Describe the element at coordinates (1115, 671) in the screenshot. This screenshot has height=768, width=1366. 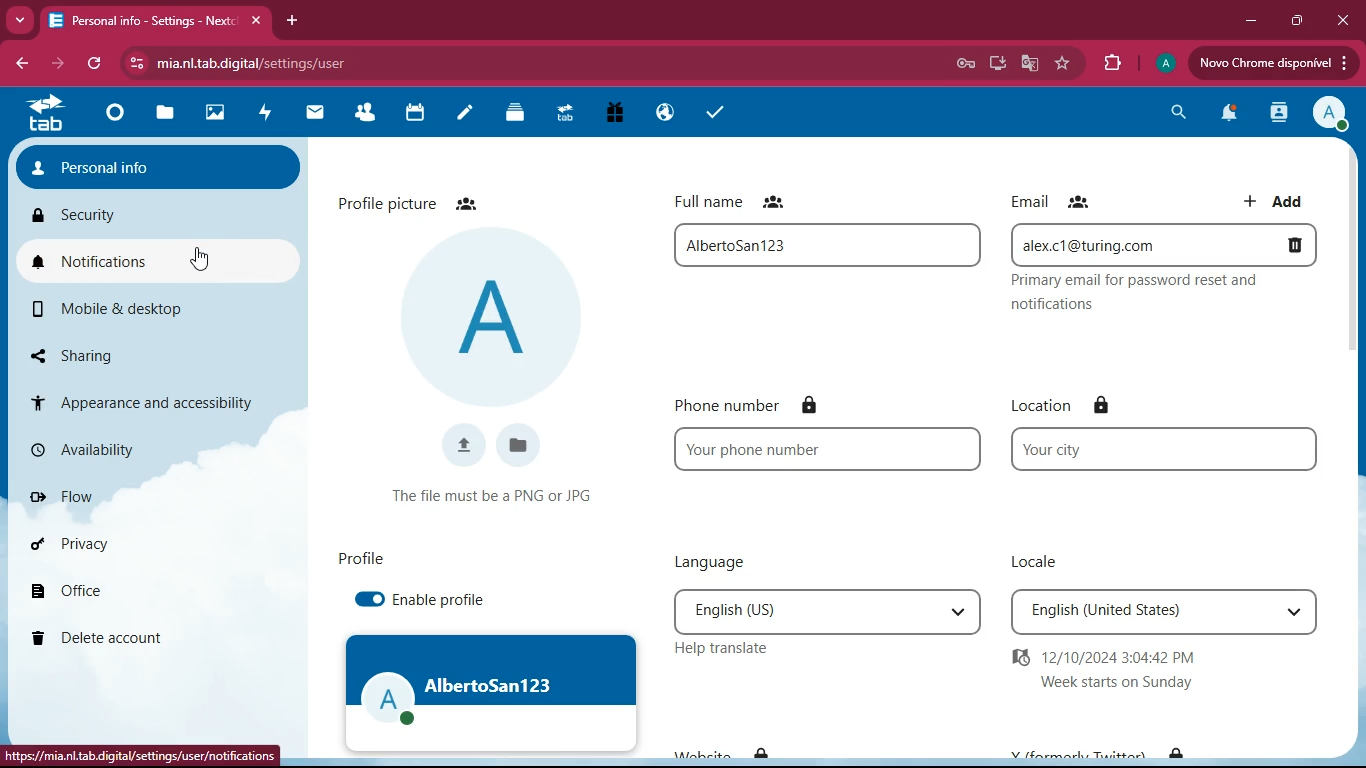
I see `time` at that location.